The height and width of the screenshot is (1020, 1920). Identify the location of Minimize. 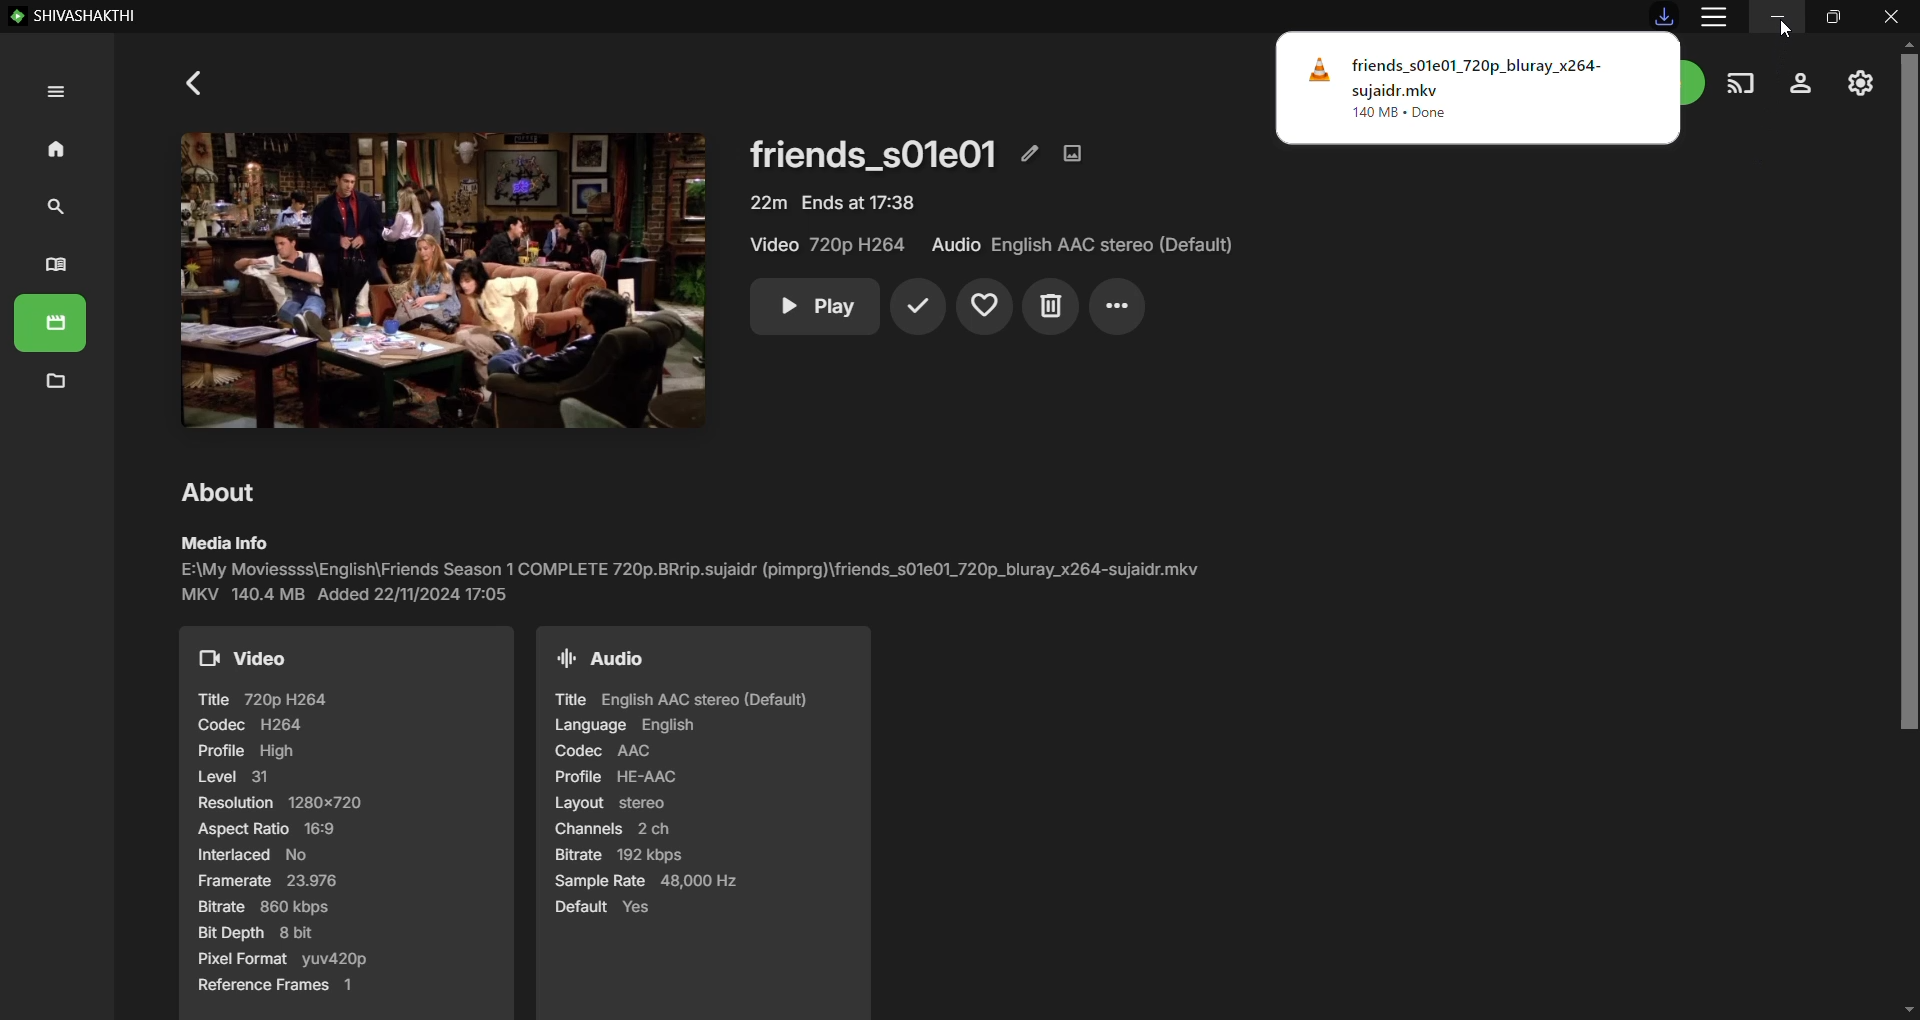
(1778, 16).